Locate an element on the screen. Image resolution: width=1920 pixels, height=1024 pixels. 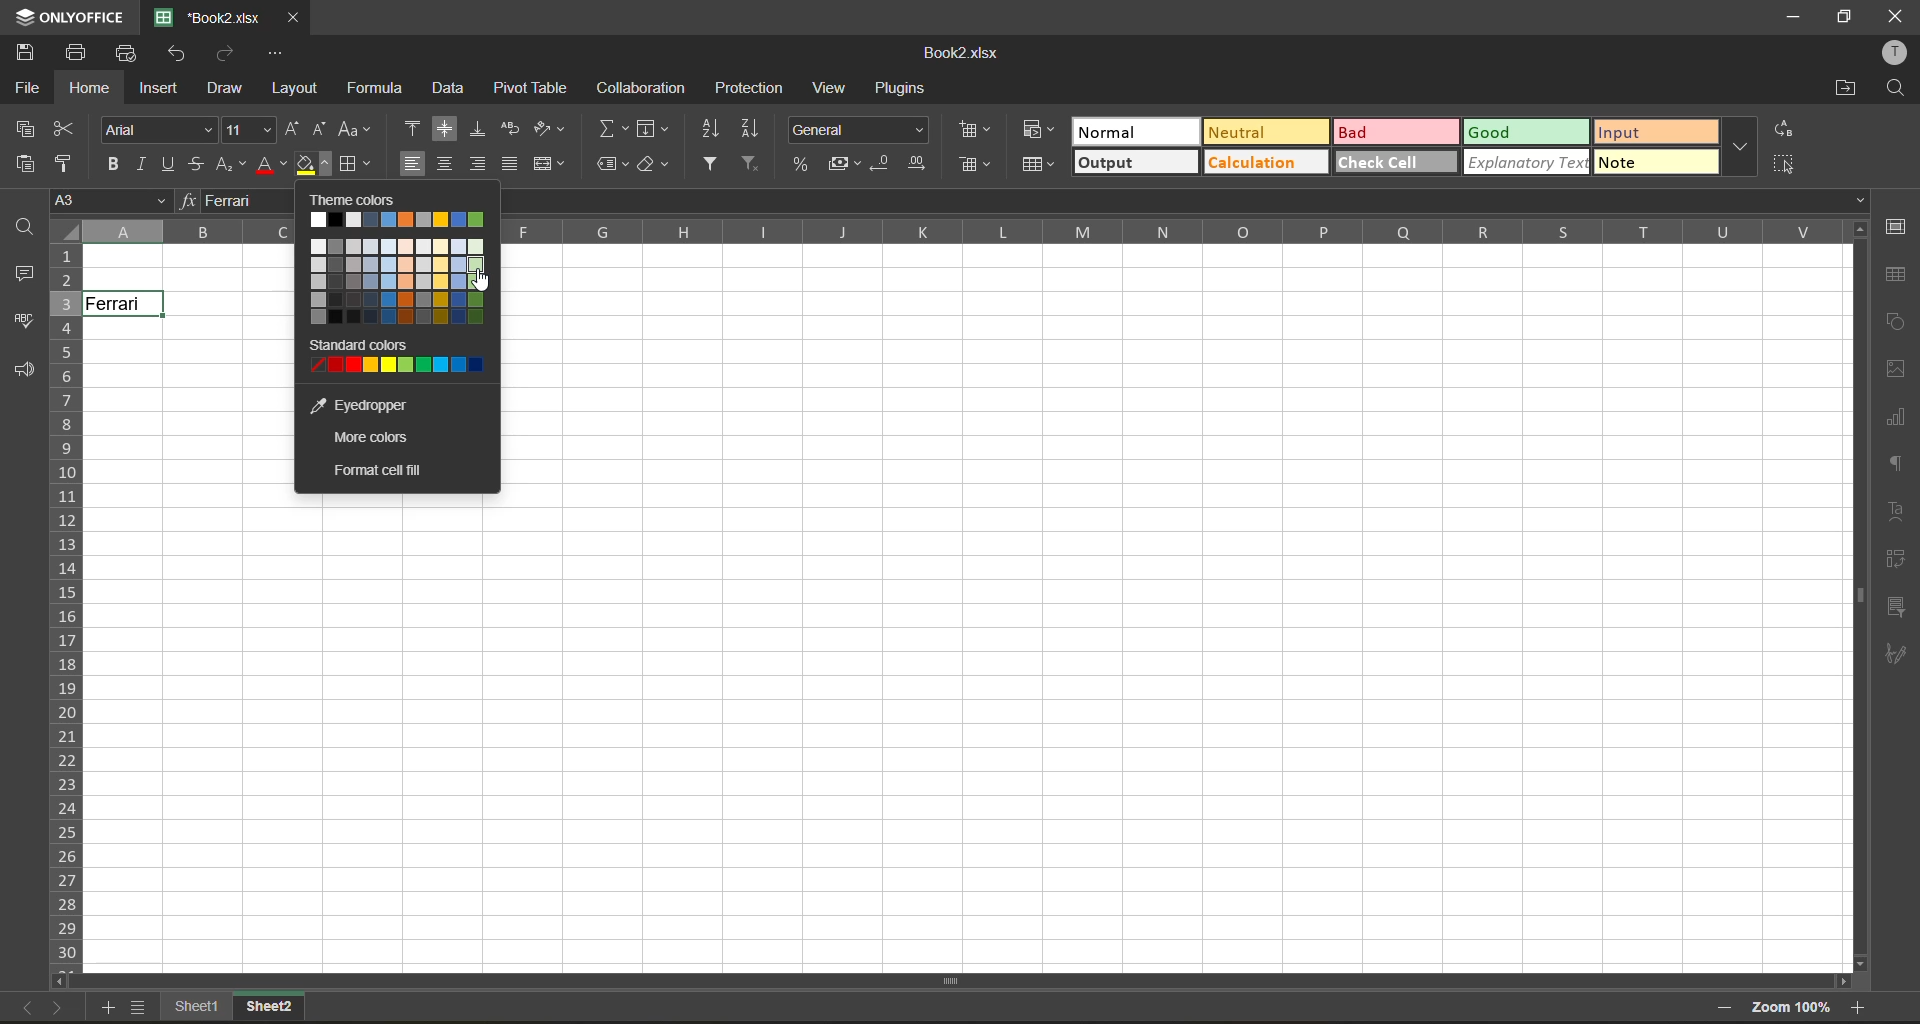
Formula bar is located at coordinates (1199, 199).